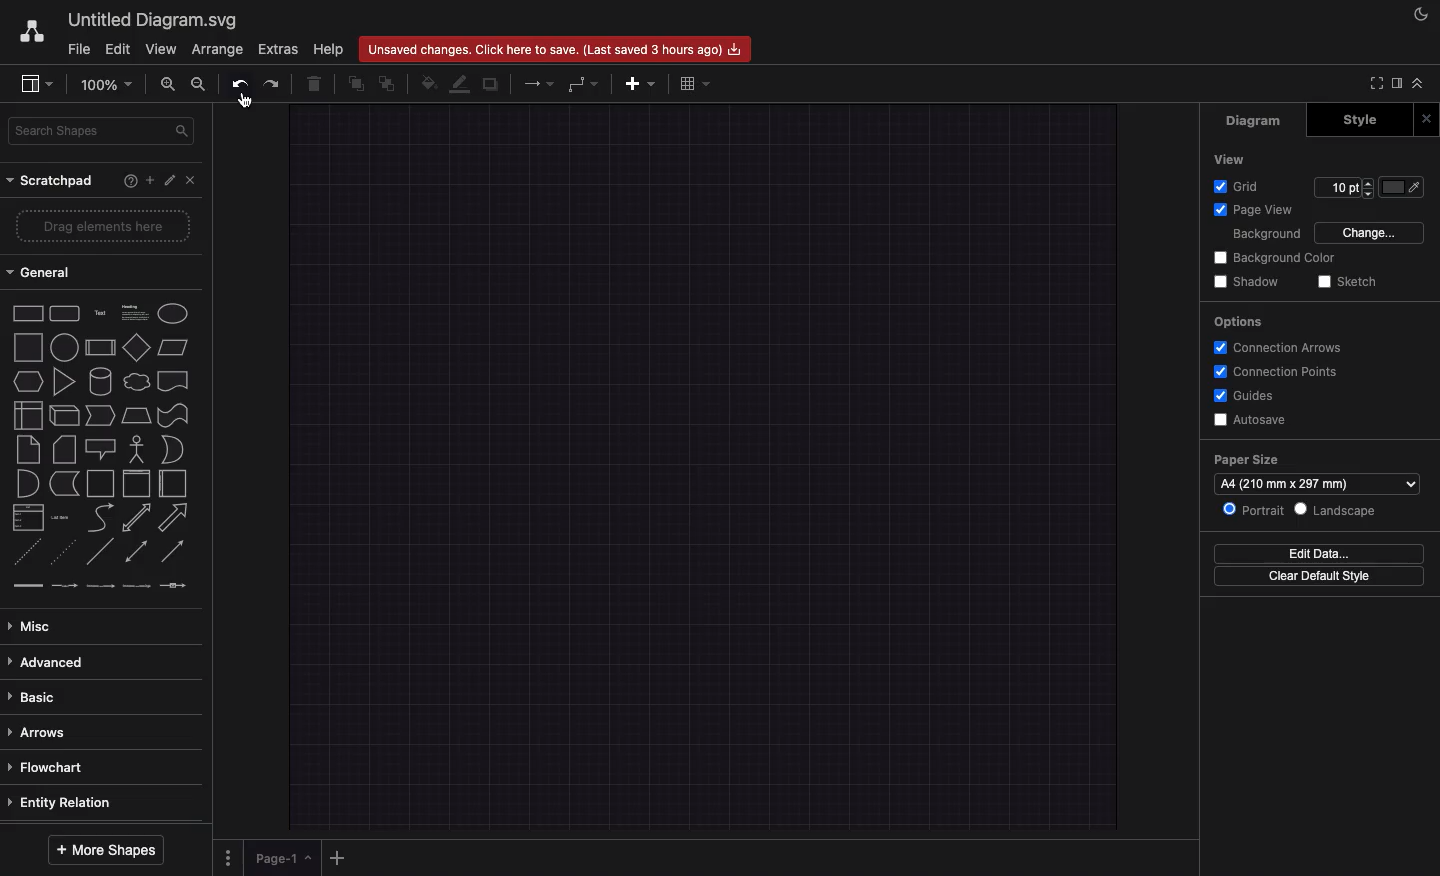 This screenshot has width=1440, height=876. Describe the element at coordinates (237, 85) in the screenshot. I see `Undo` at that location.